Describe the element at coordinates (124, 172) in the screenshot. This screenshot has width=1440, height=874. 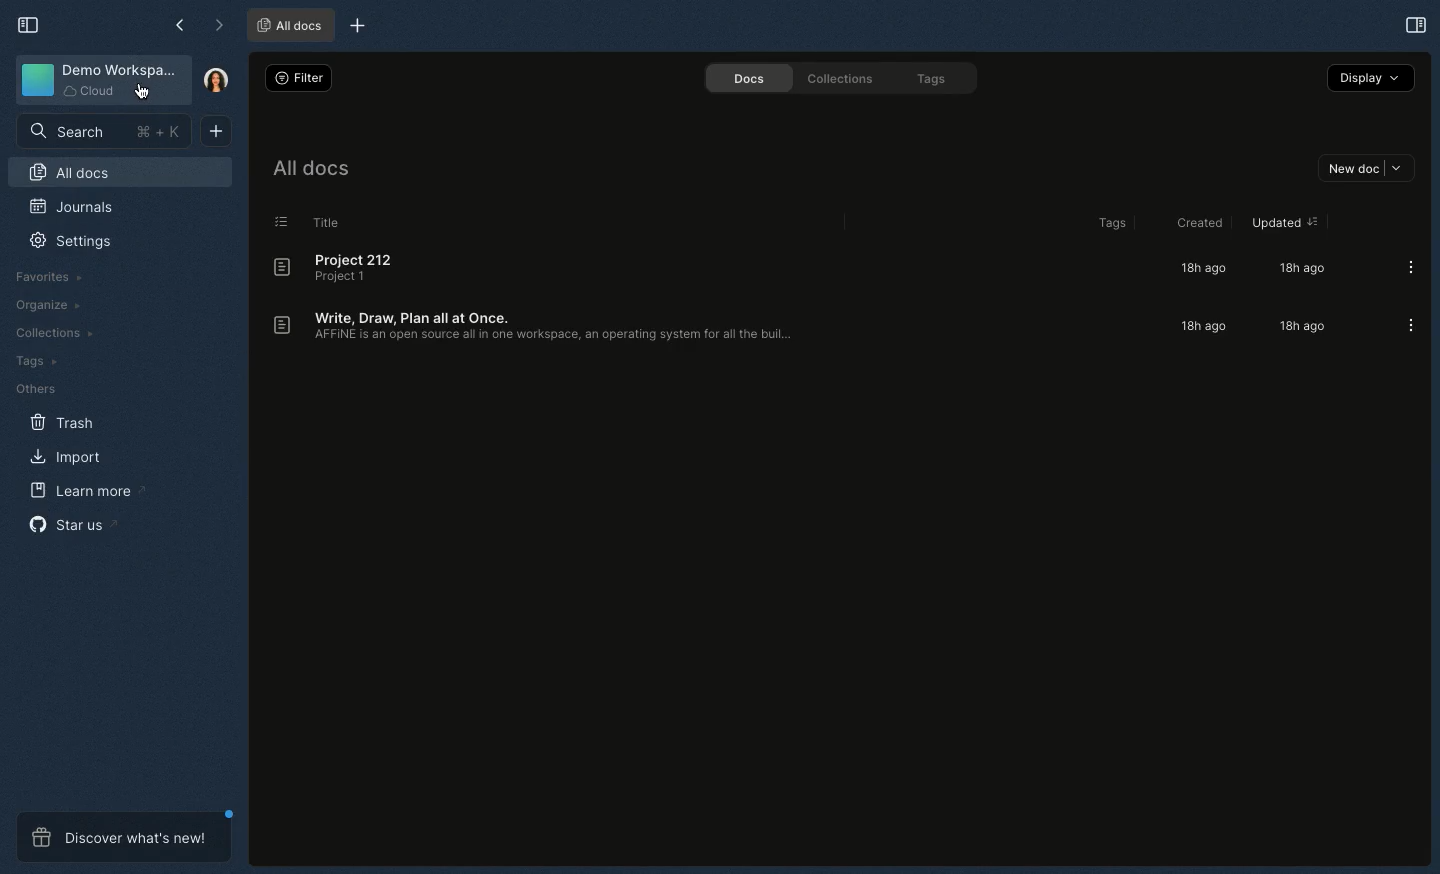
I see `All docs` at that location.